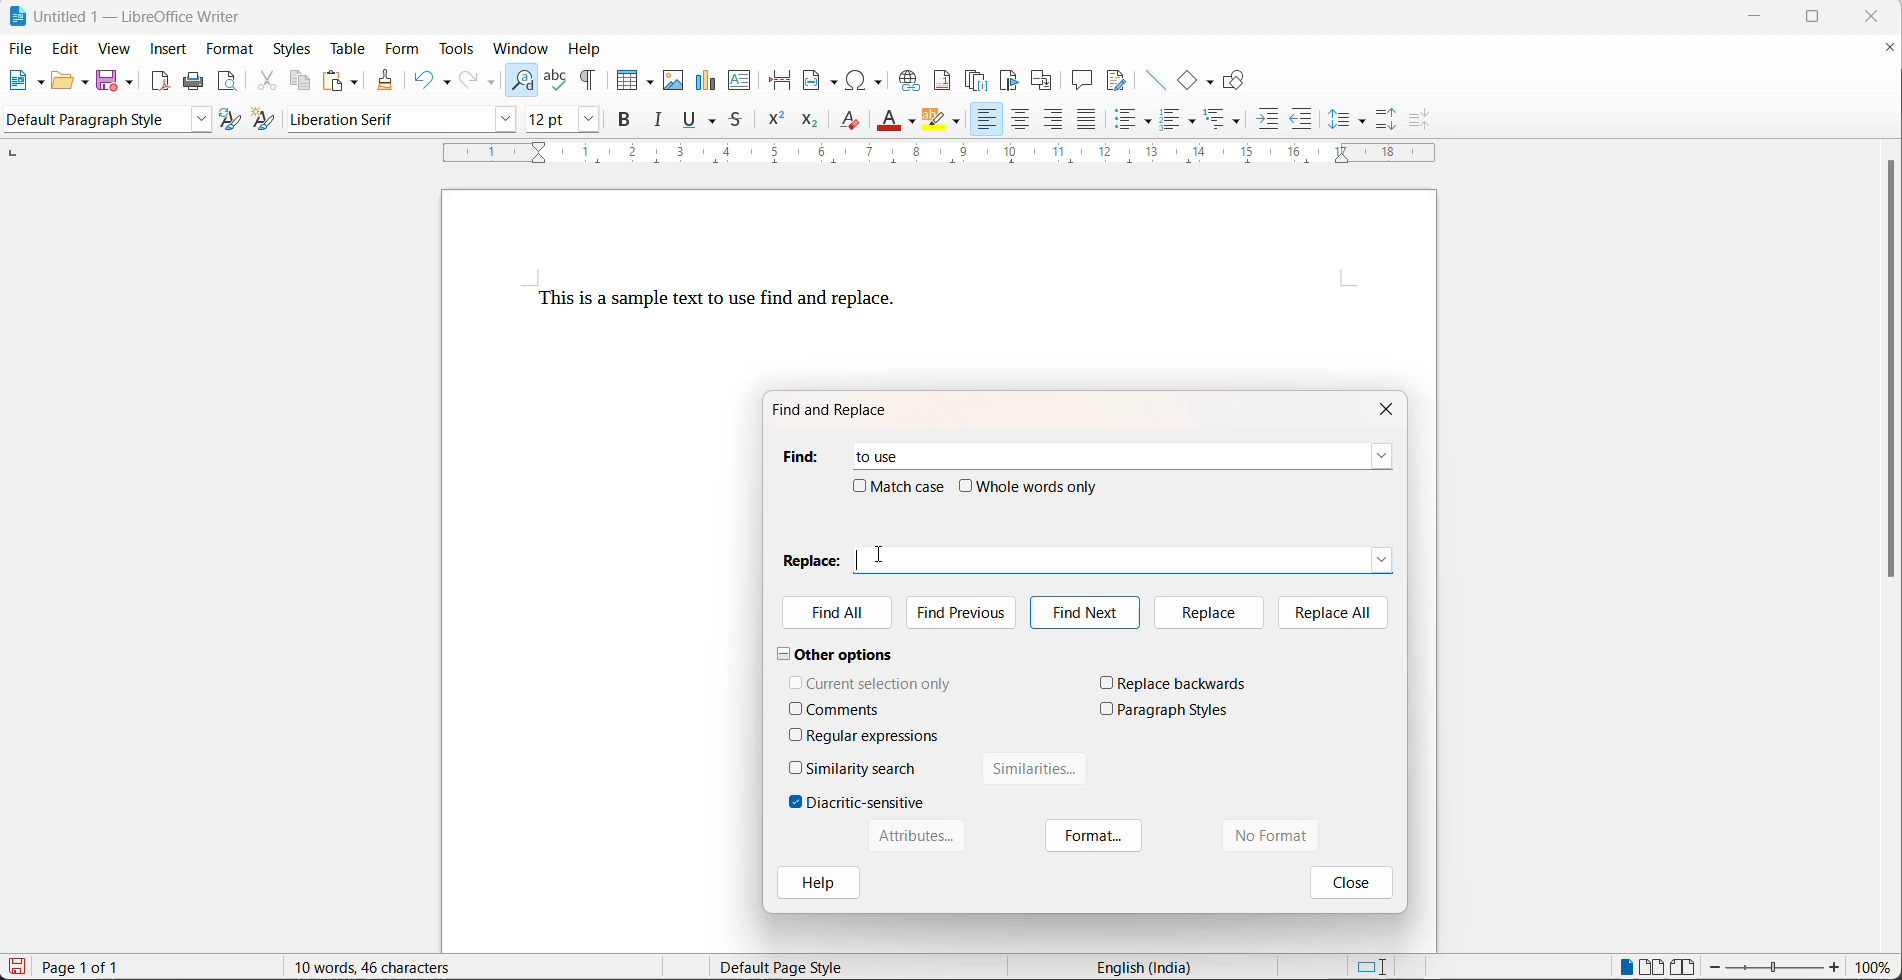  Describe the element at coordinates (1082, 80) in the screenshot. I see `insert comment` at that location.